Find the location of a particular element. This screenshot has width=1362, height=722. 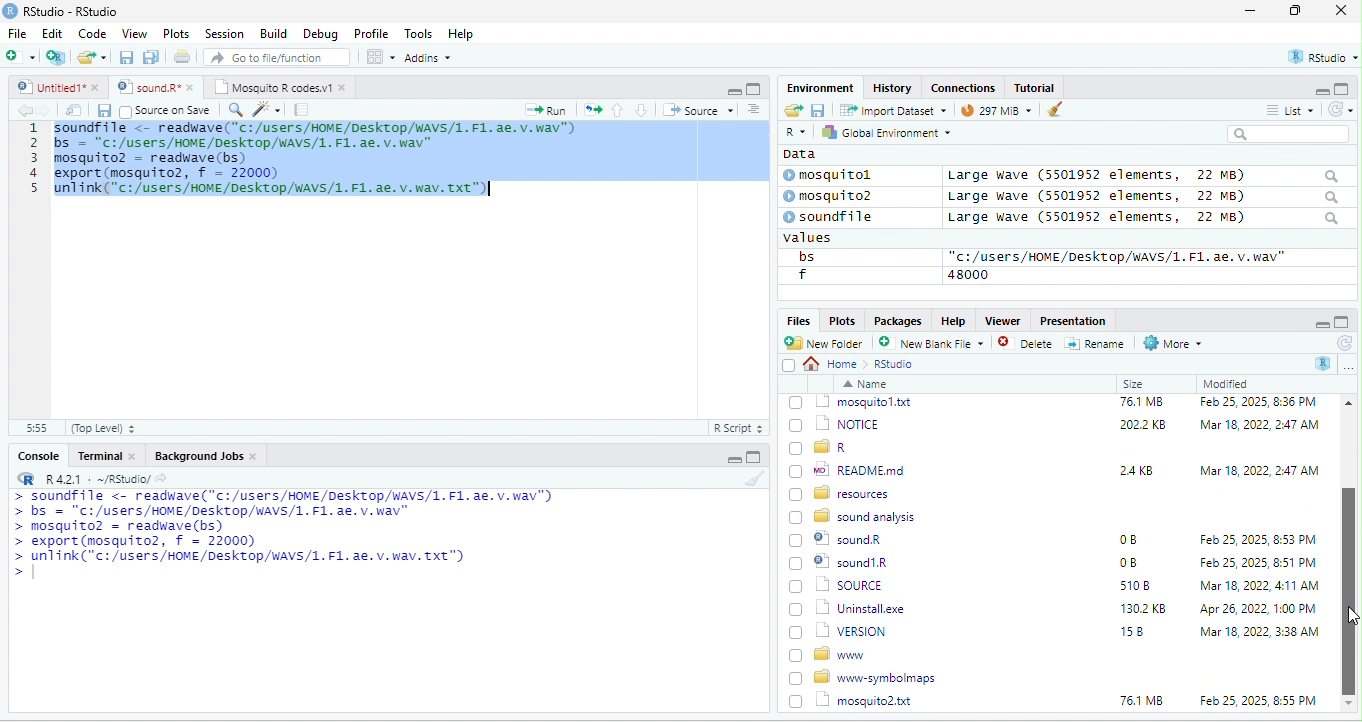

Environment is located at coordinates (820, 87).